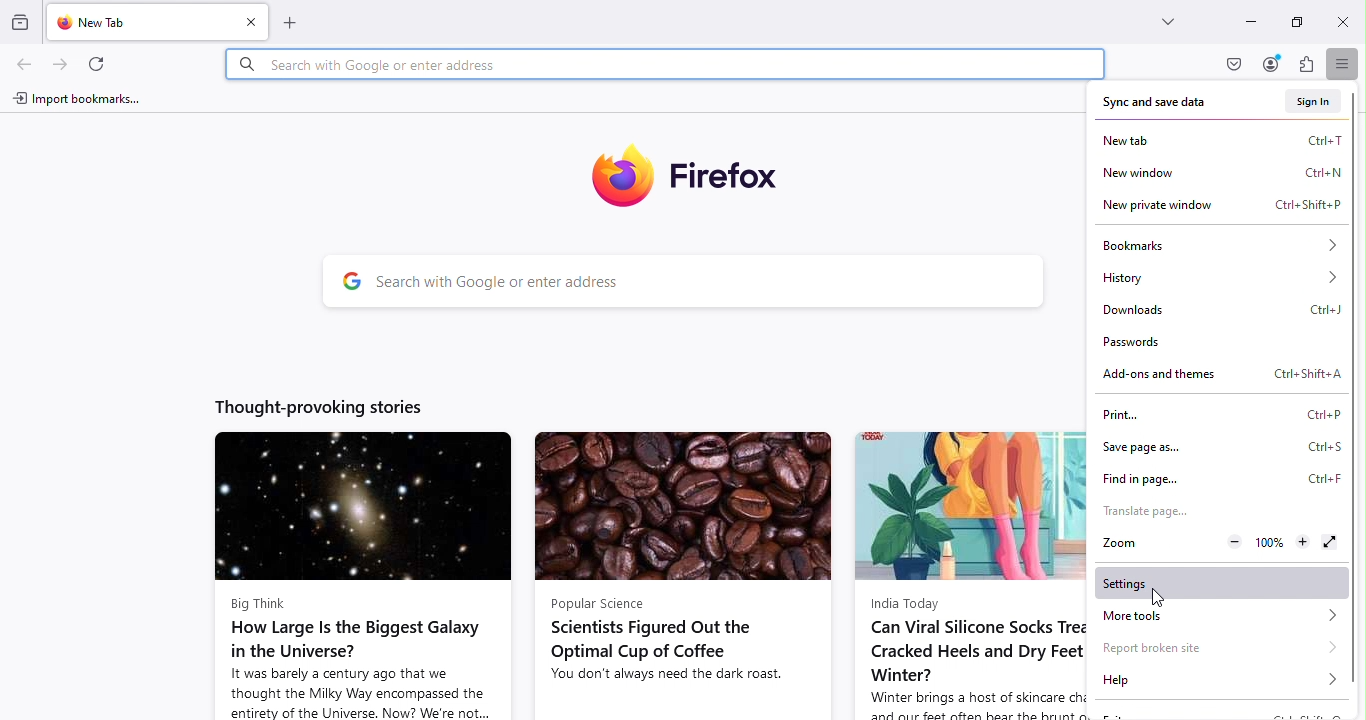  I want to click on Find in page, so click(1220, 475).